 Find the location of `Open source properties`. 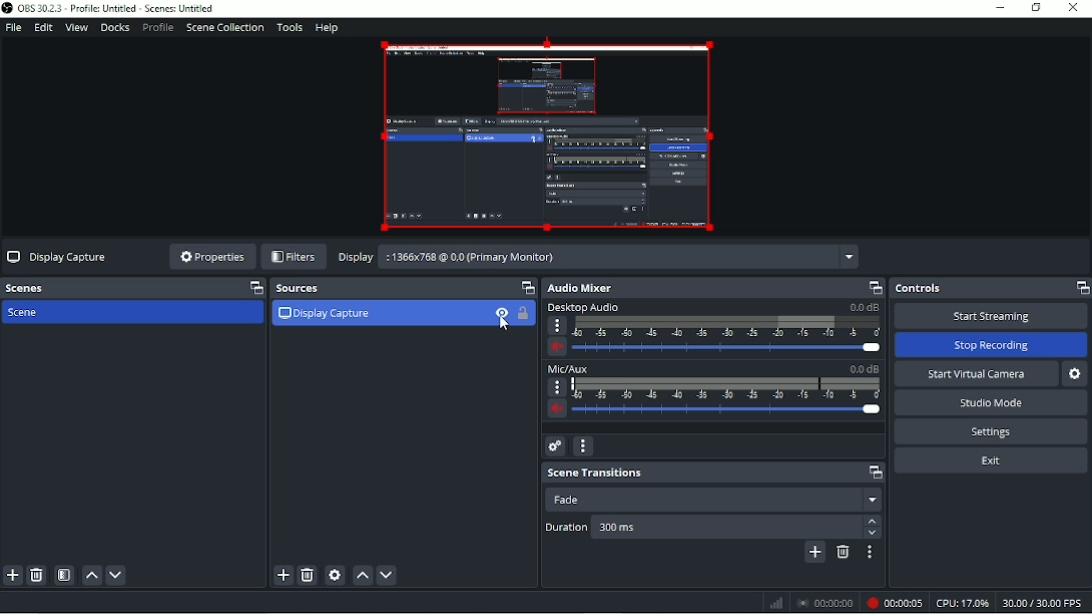

Open source properties is located at coordinates (336, 575).